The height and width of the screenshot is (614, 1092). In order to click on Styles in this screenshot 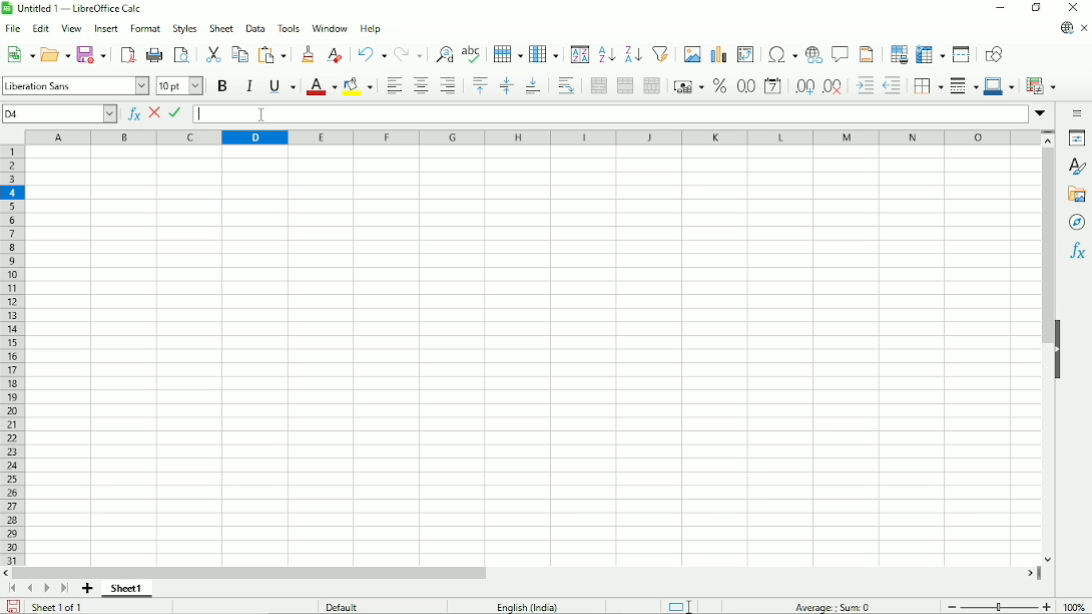, I will do `click(1078, 167)`.